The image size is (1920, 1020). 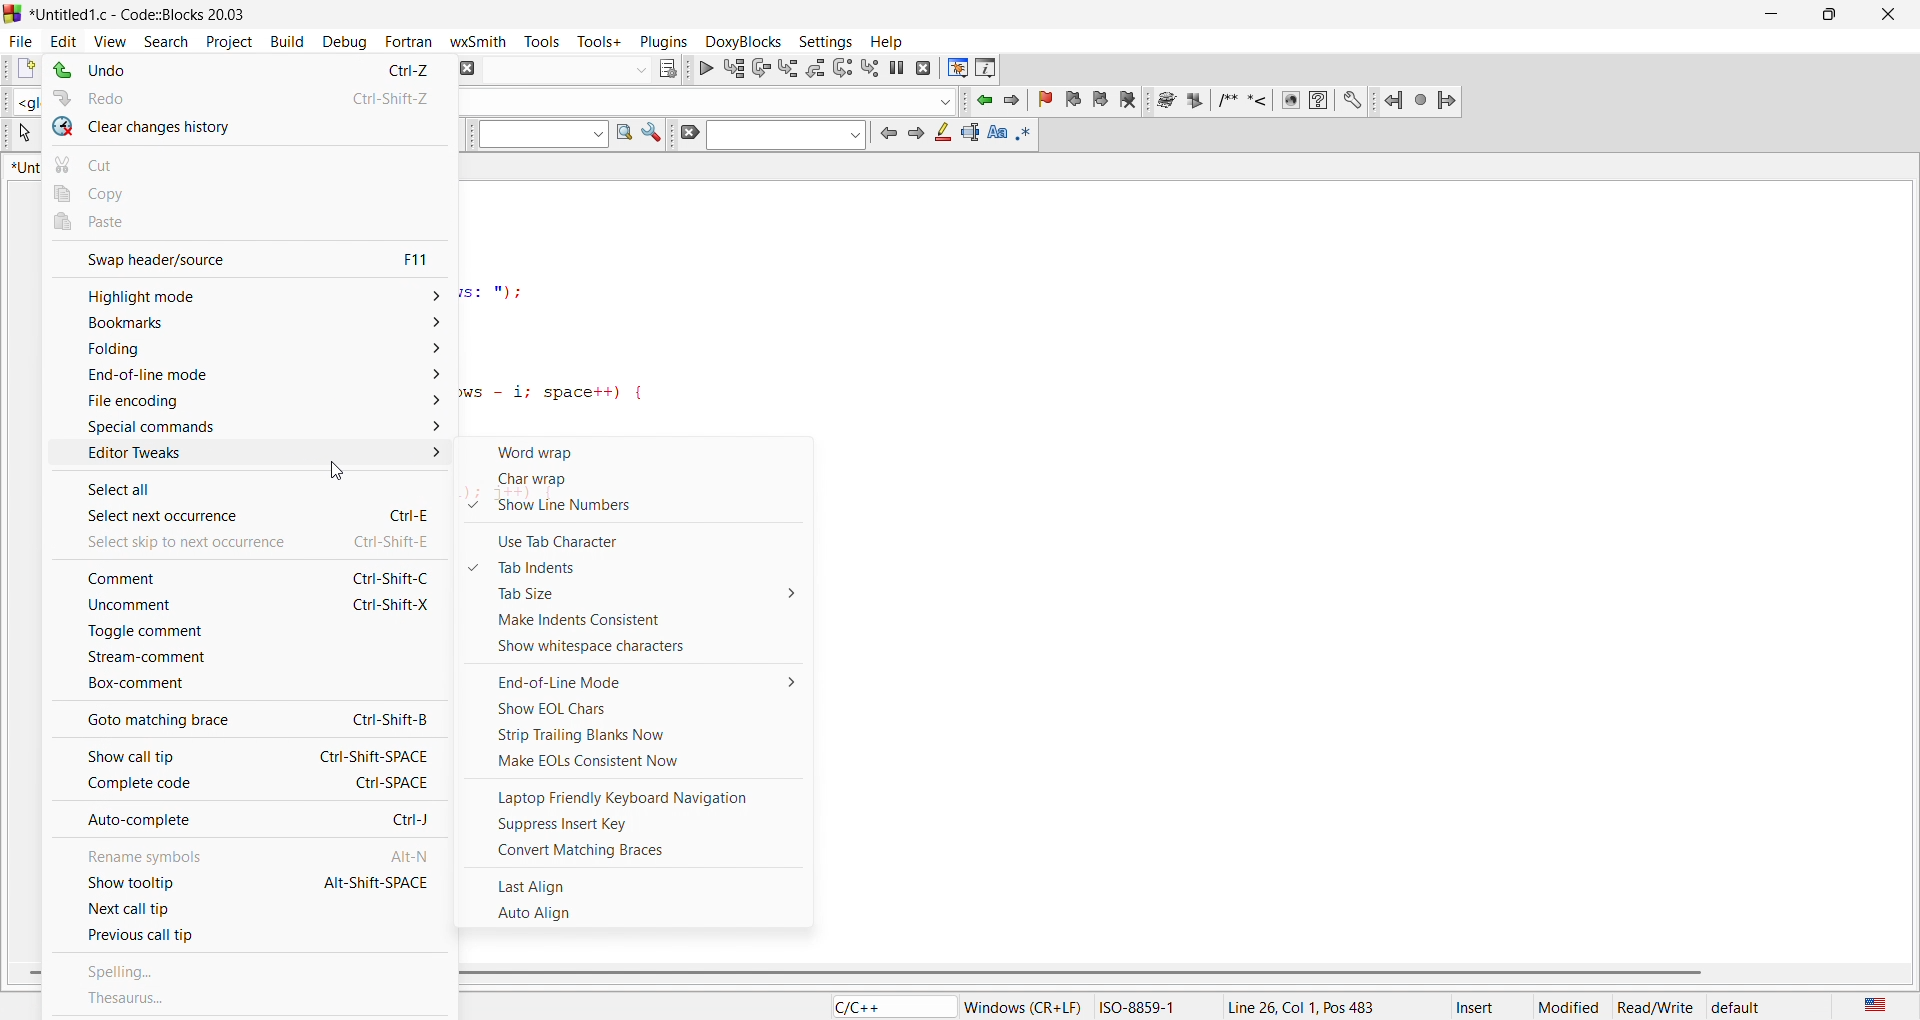 What do you see at coordinates (645, 453) in the screenshot?
I see `word wrap` at bounding box center [645, 453].